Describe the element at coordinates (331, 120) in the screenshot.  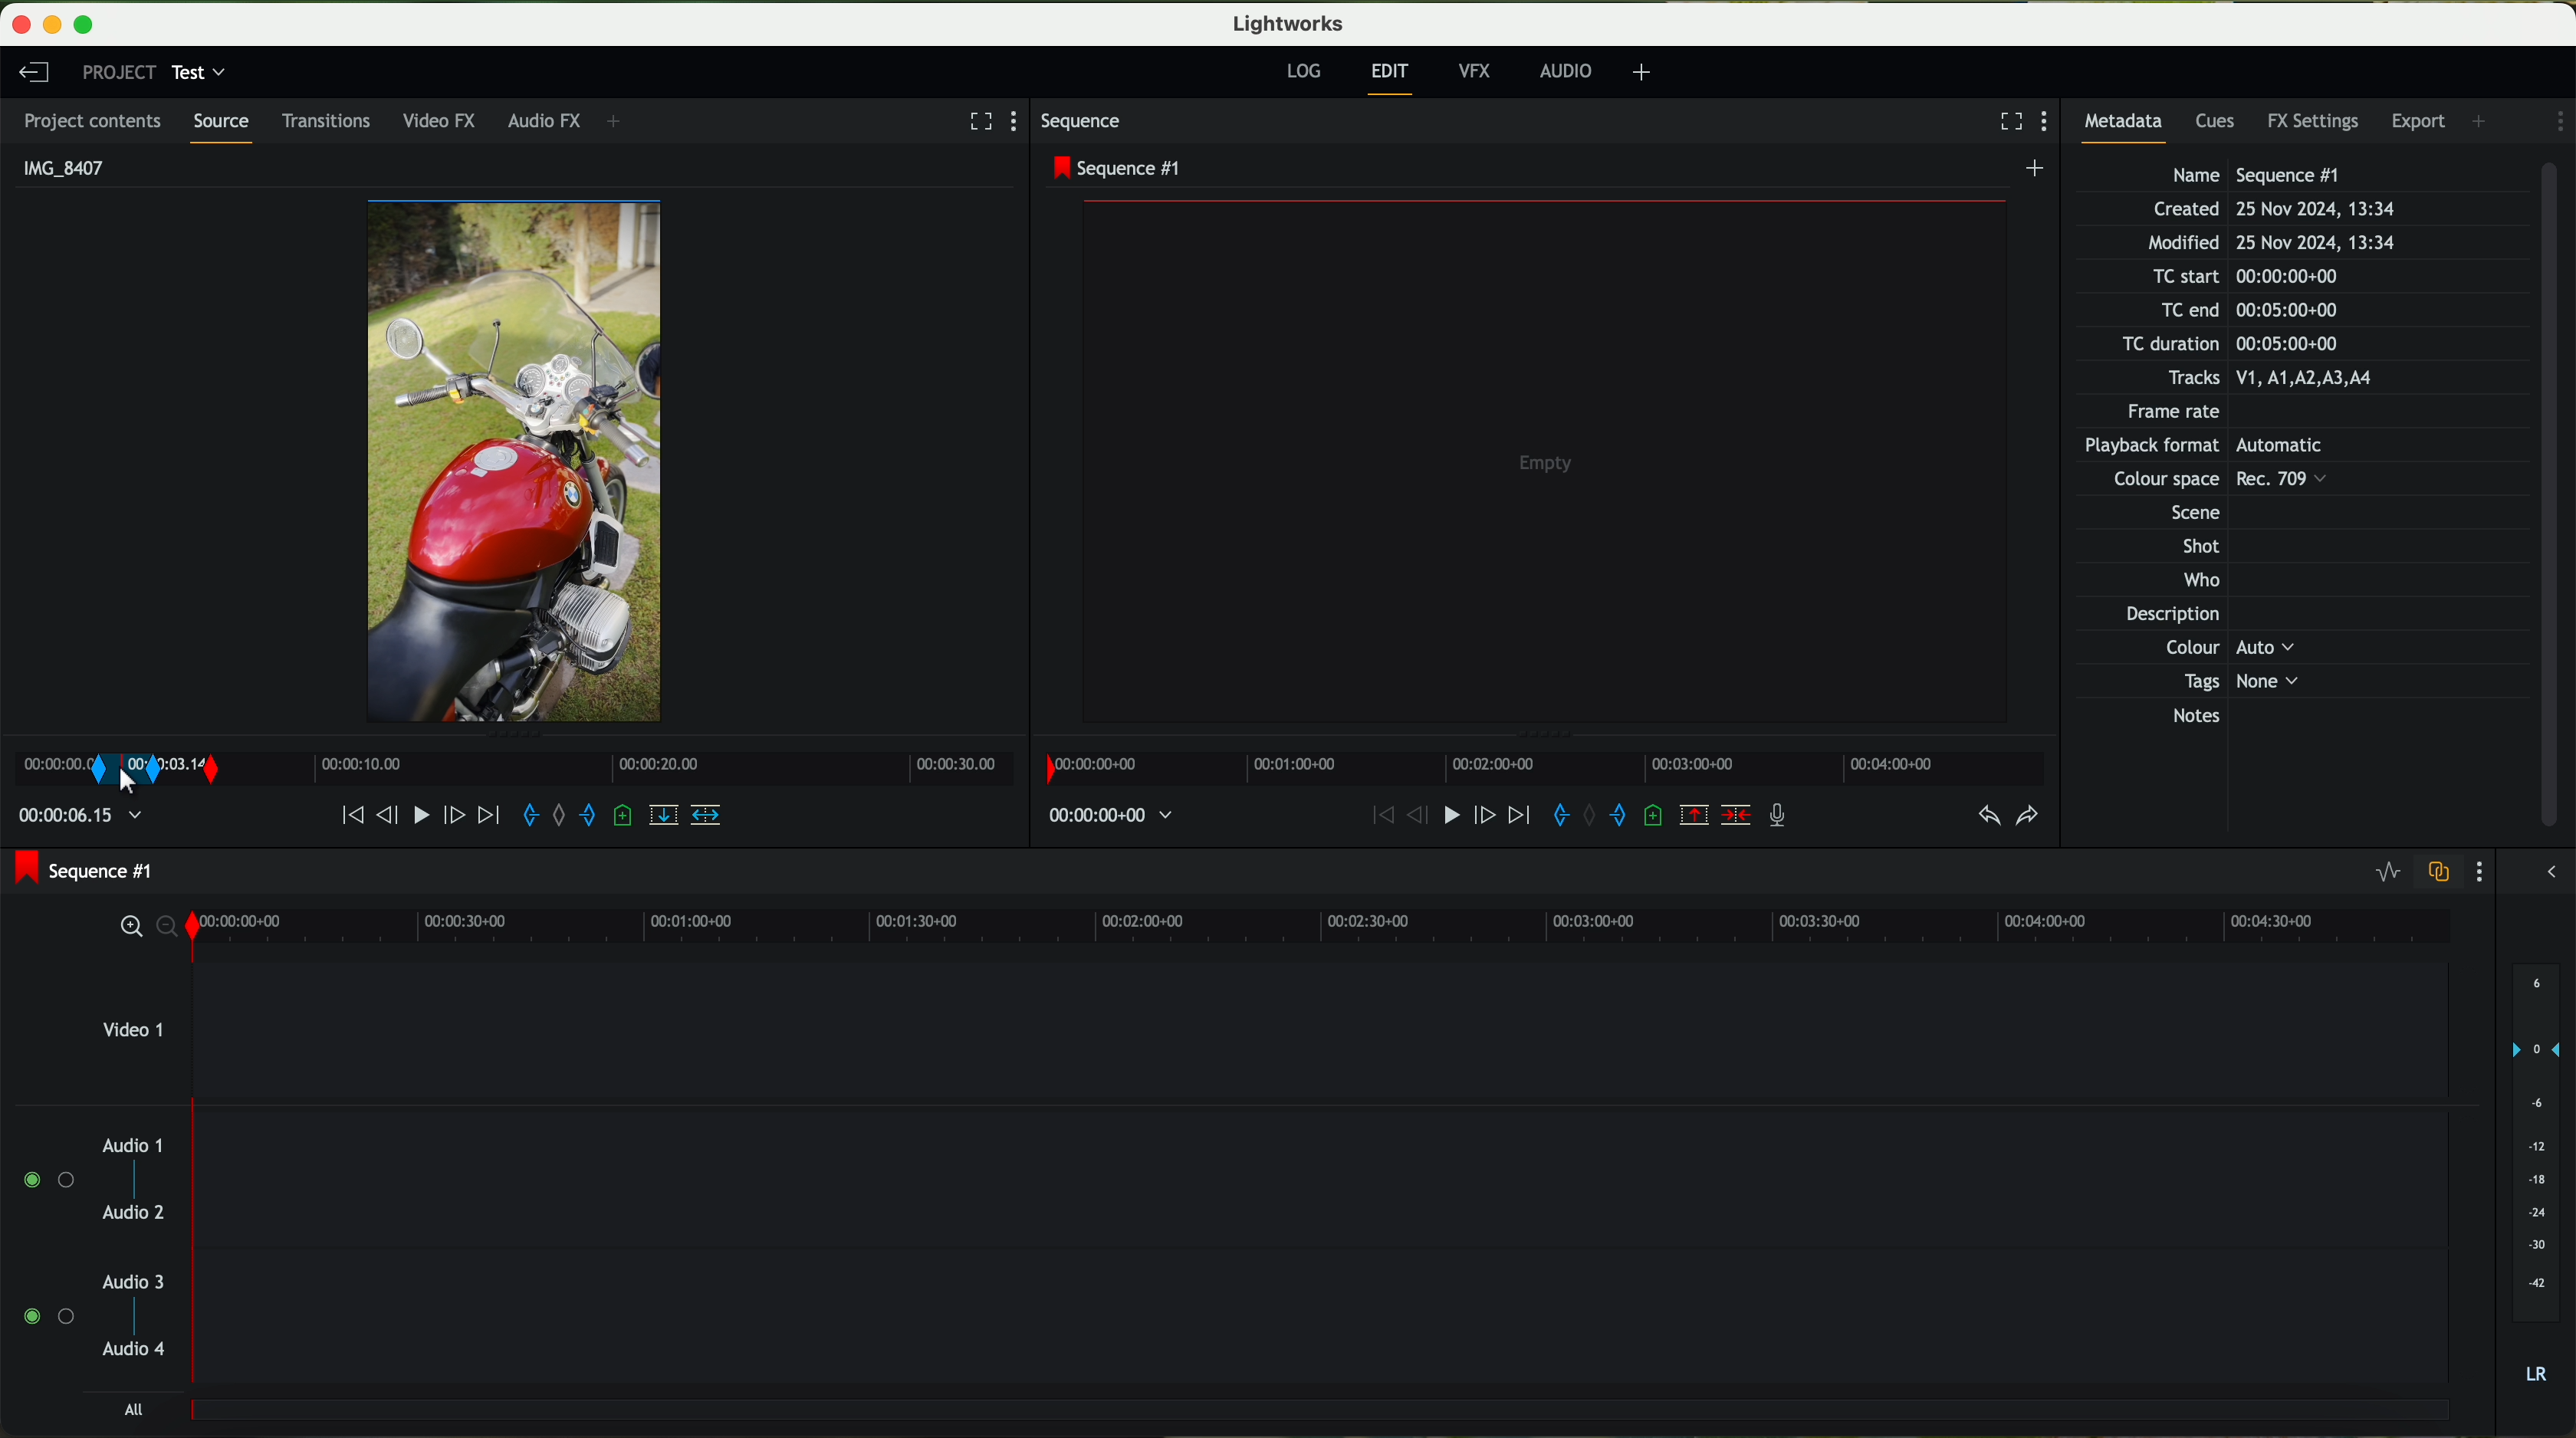
I see `transitions` at that location.